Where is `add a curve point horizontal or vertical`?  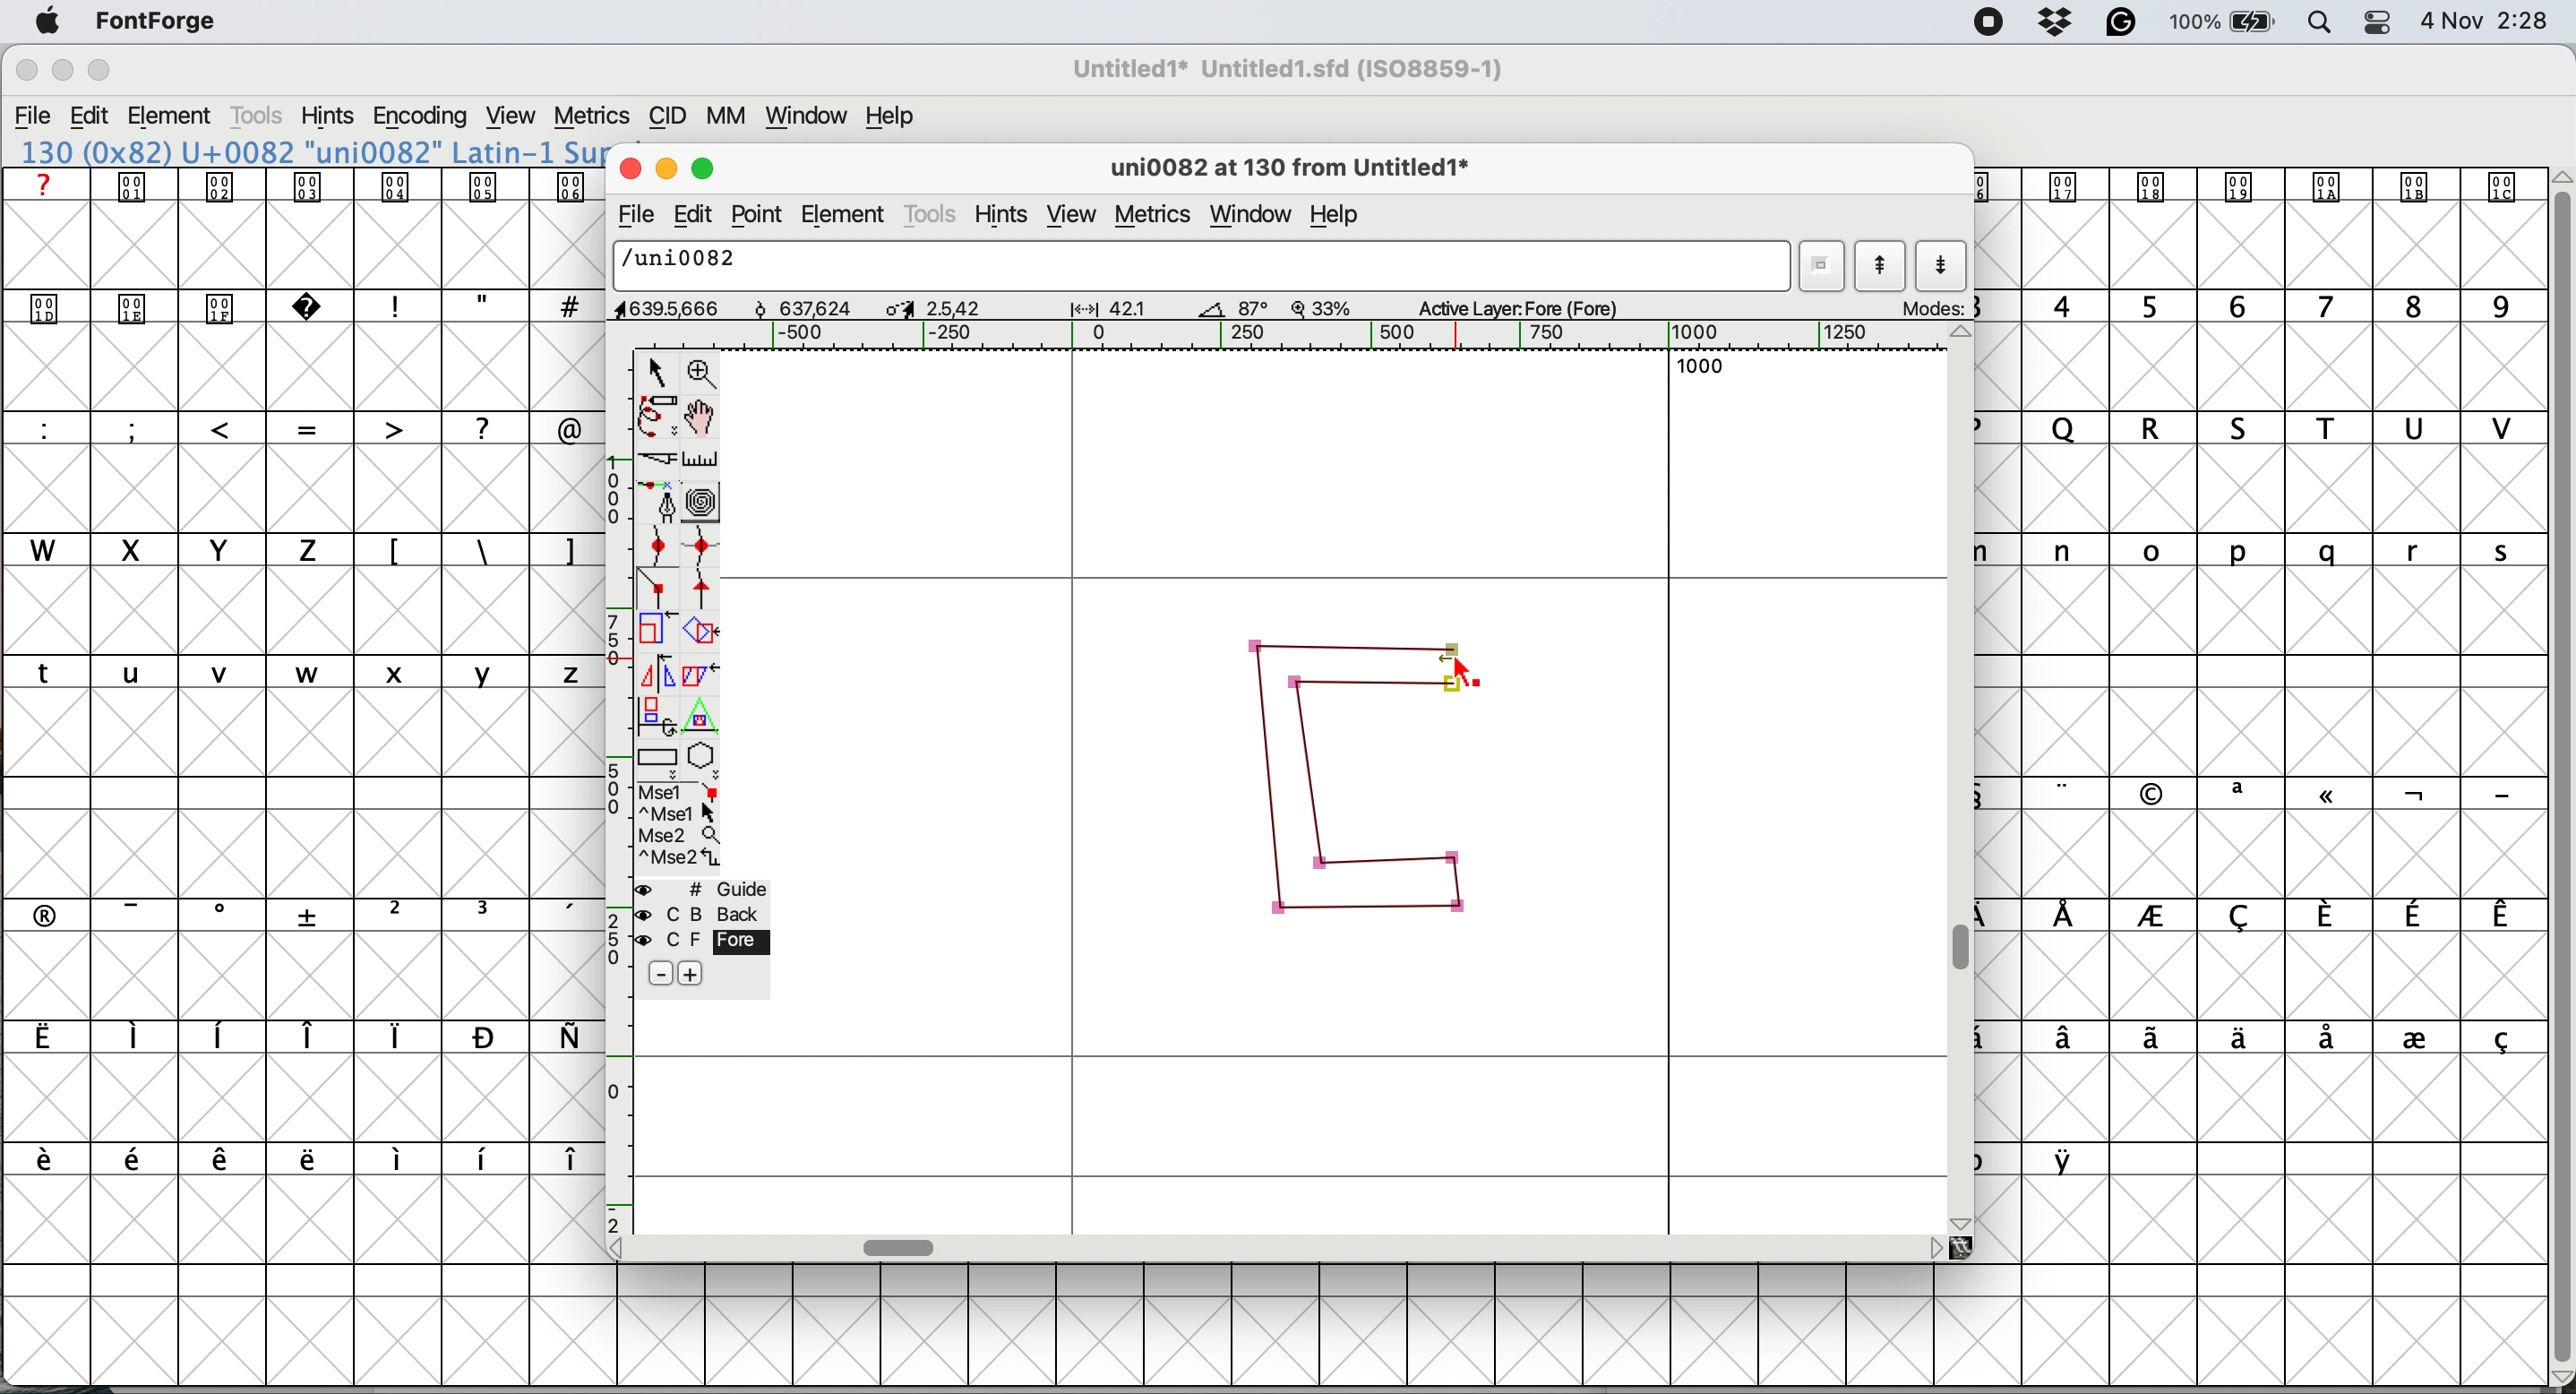
add a curve point horizontal or vertical is located at coordinates (702, 546).